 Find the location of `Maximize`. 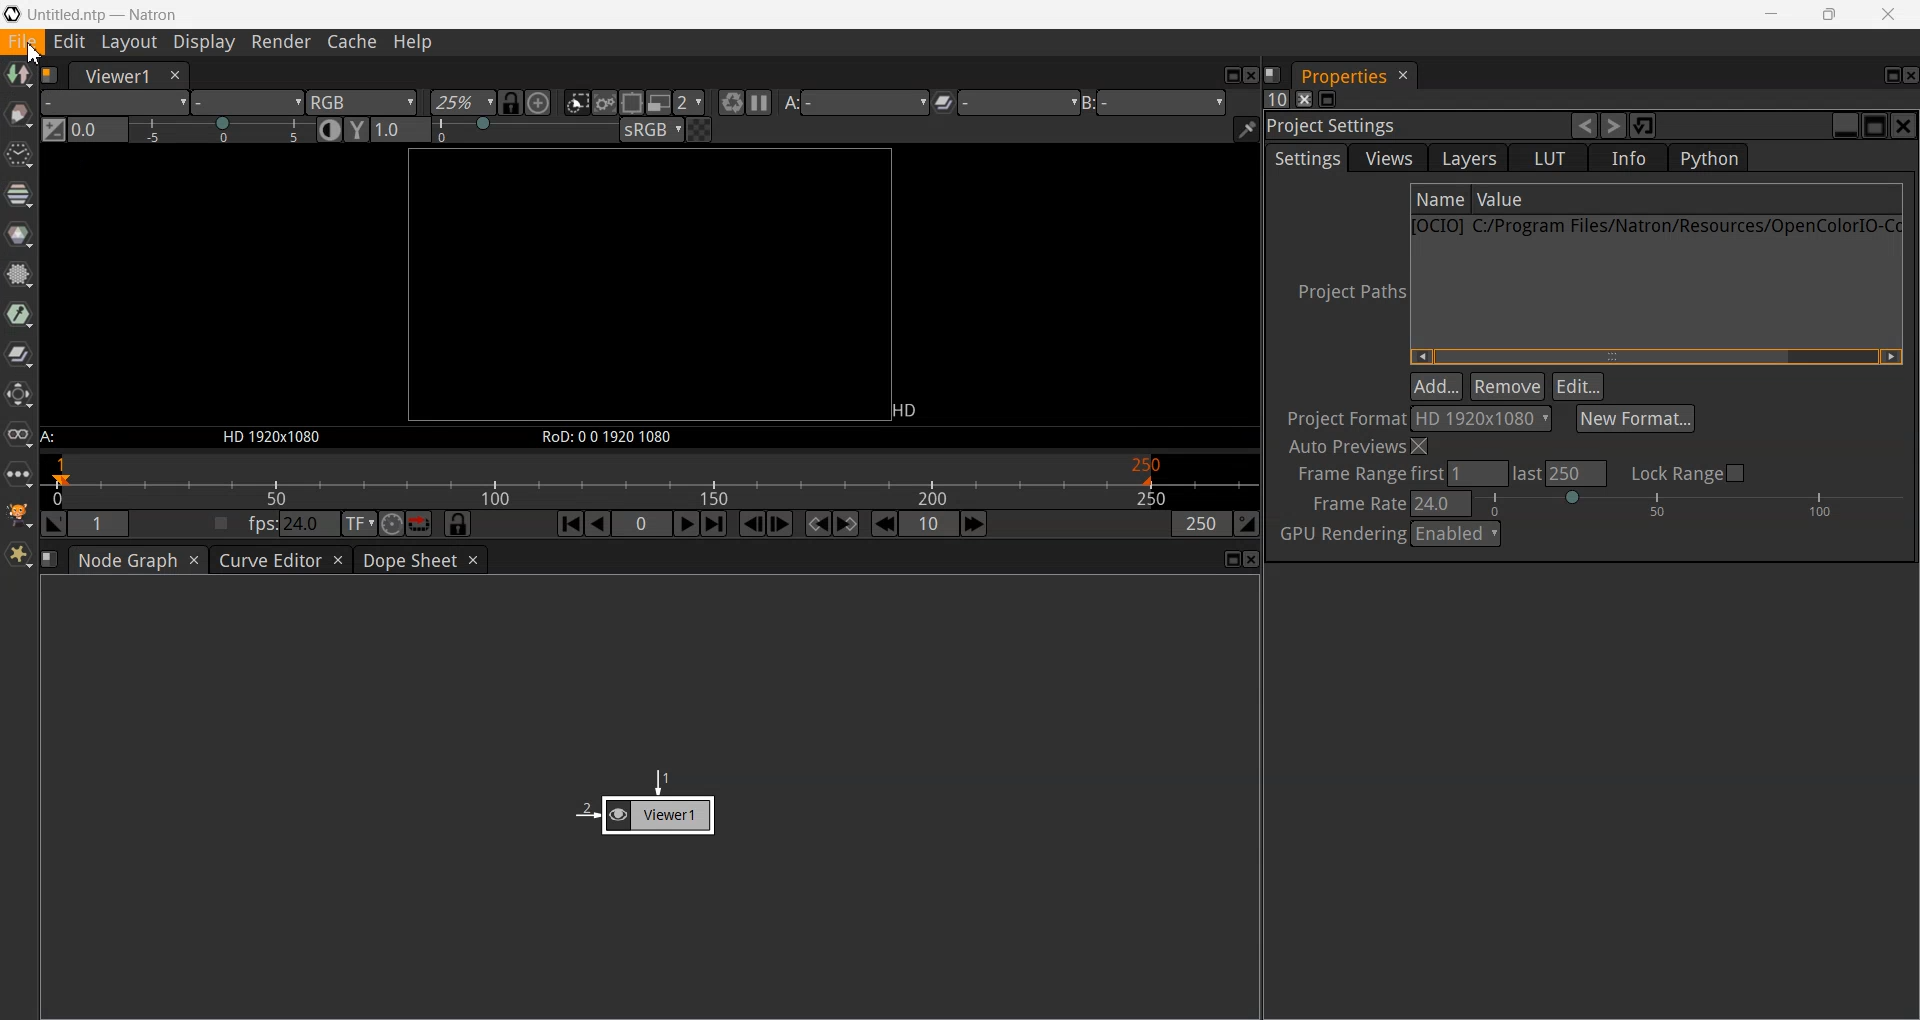

Maximize is located at coordinates (1230, 75).